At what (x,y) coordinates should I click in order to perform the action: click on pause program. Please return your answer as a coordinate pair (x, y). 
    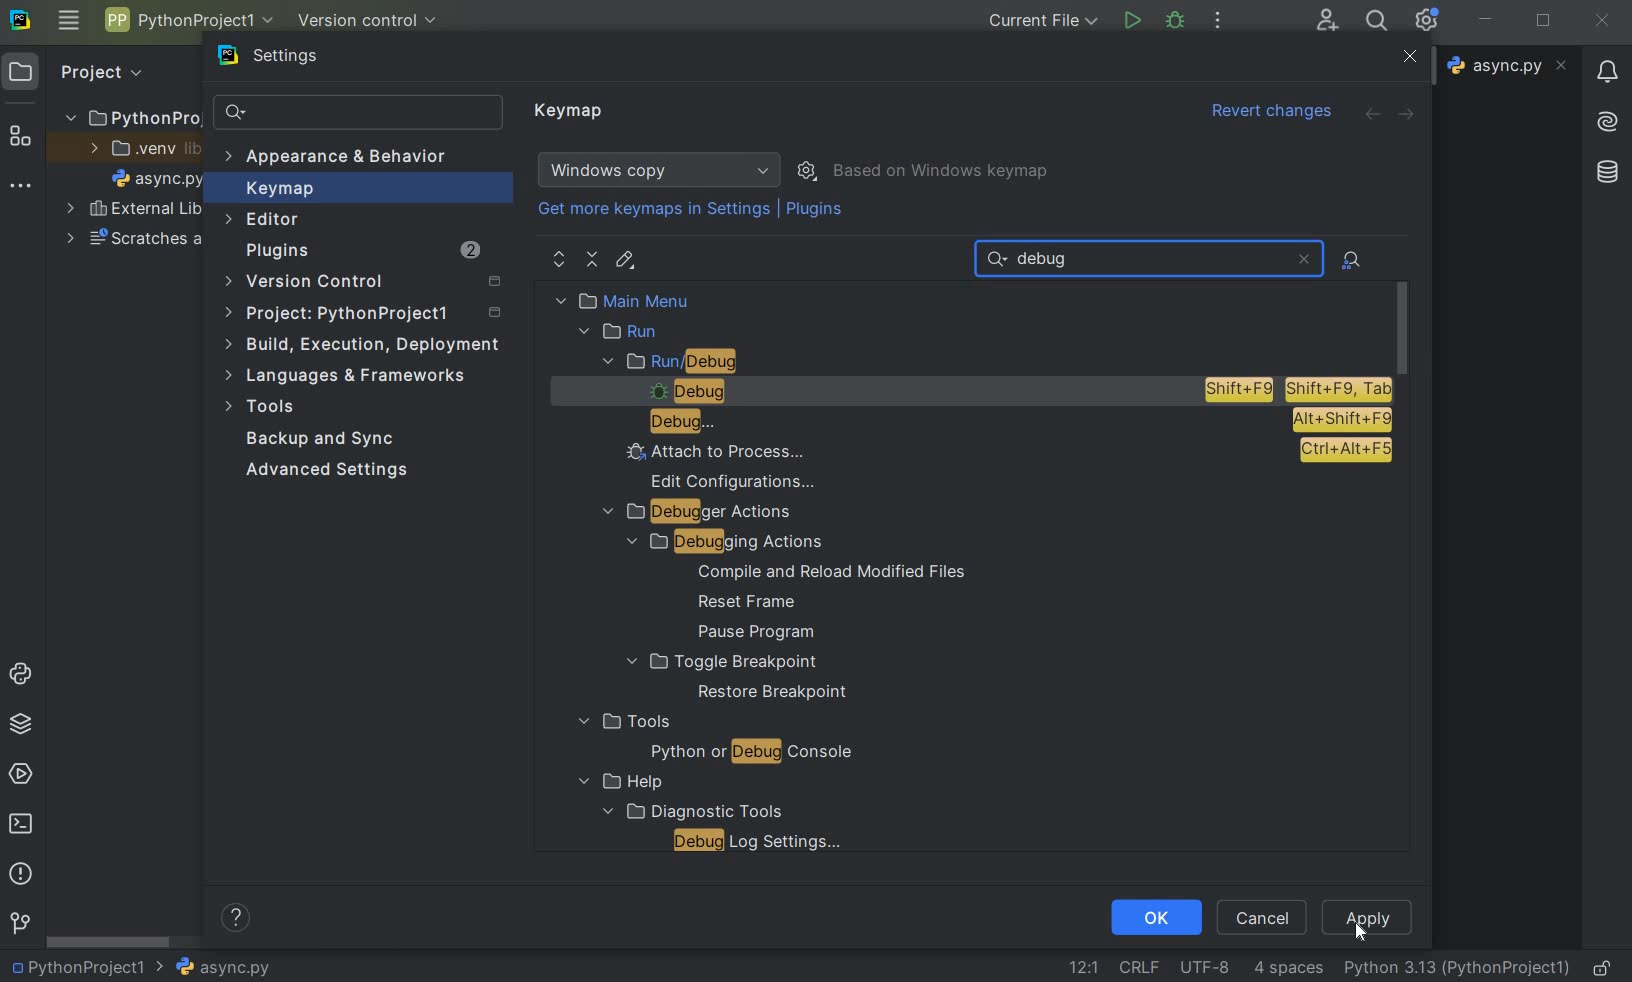
    Looking at the image, I should click on (749, 633).